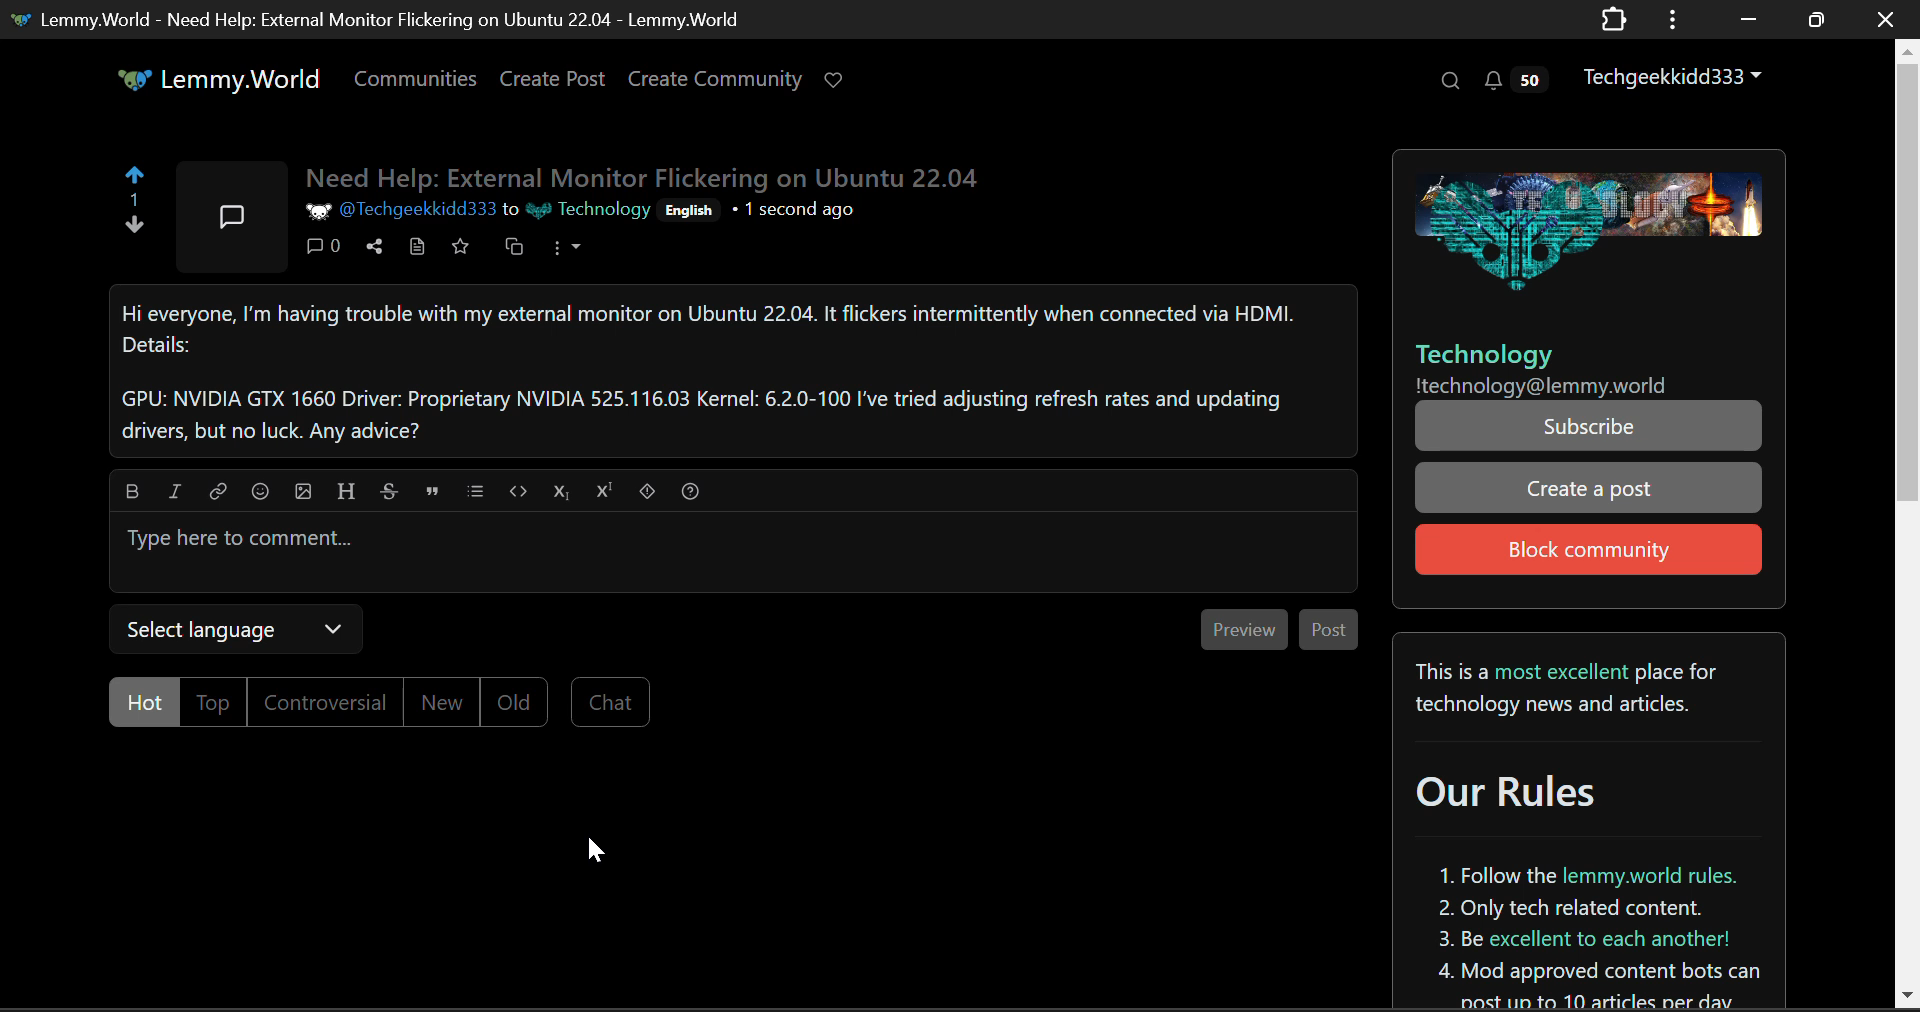 Image resolution: width=1920 pixels, height=1012 pixels. What do you see at coordinates (1520, 77) in the screenshot?
I see `Notifications` at bounding box center [1520, 77].